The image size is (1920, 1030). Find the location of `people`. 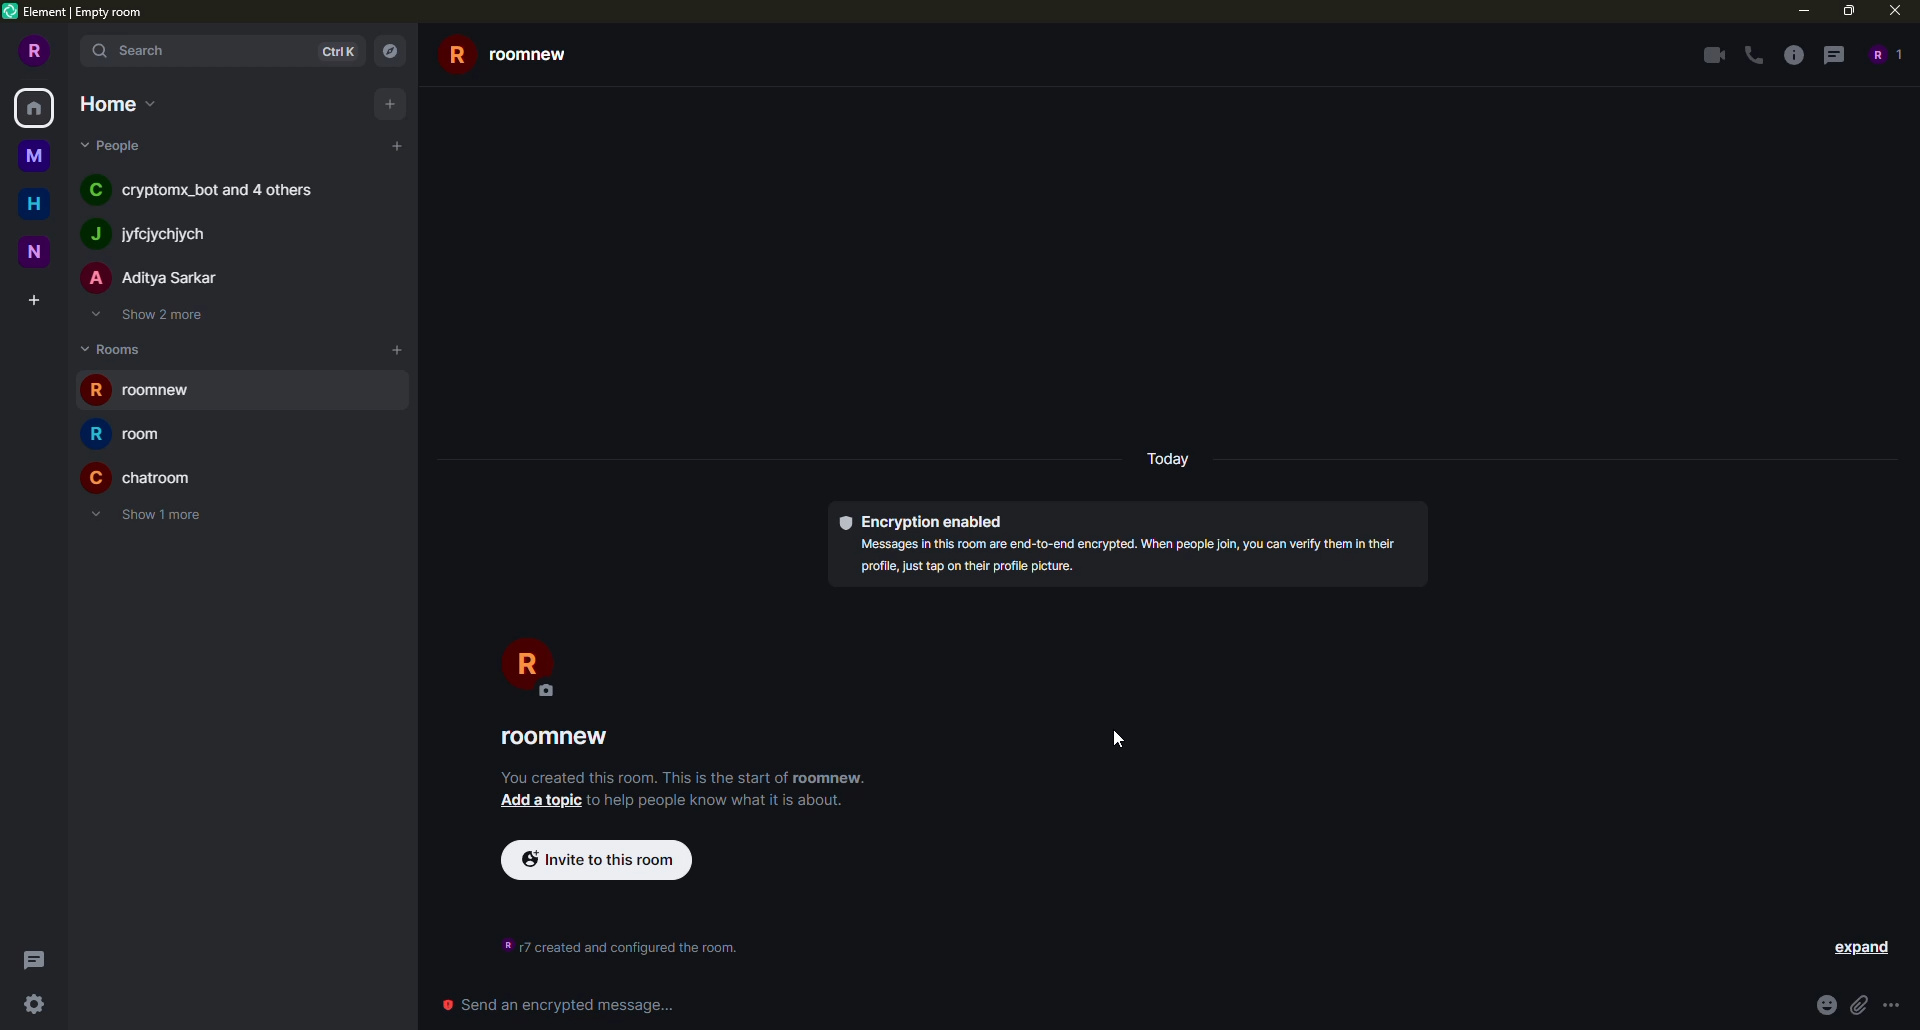

people is located at coordinates (156, 232).